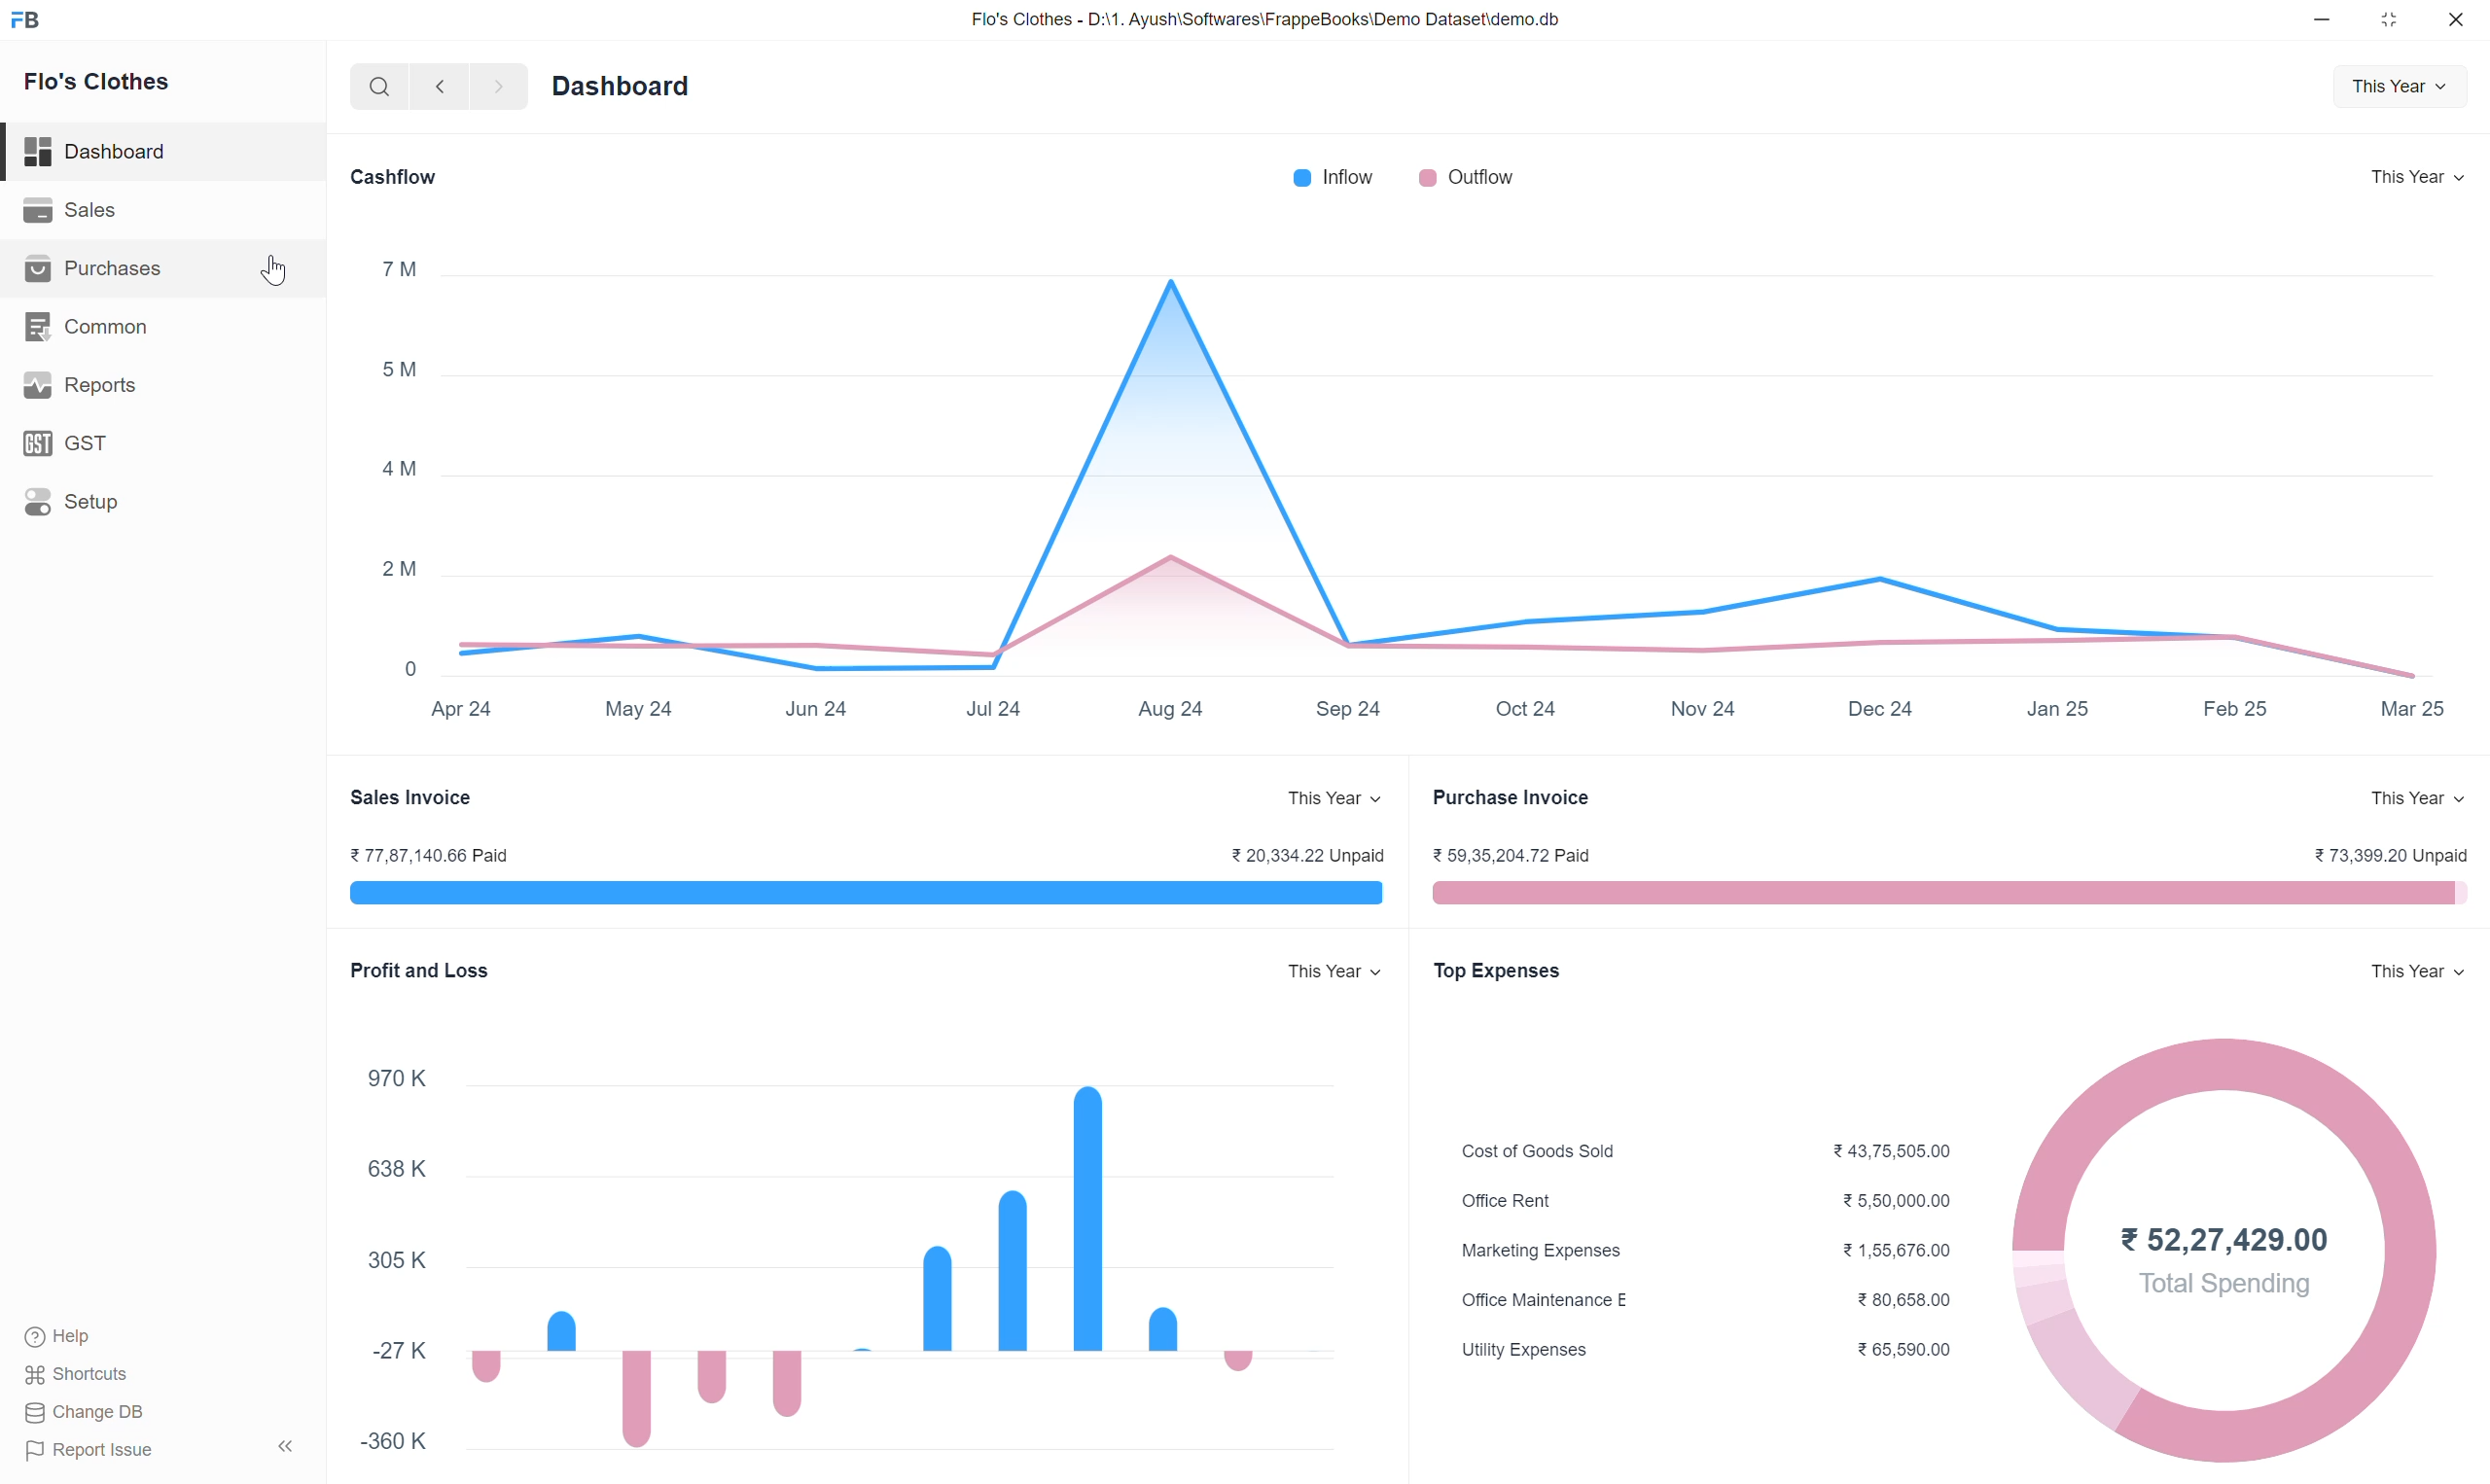 The image size is (2490, 1484). Describe the element at coordinates (2221, 1251) in the screenshot. I see `¥52,27,429.00
Total Spending` at that location.